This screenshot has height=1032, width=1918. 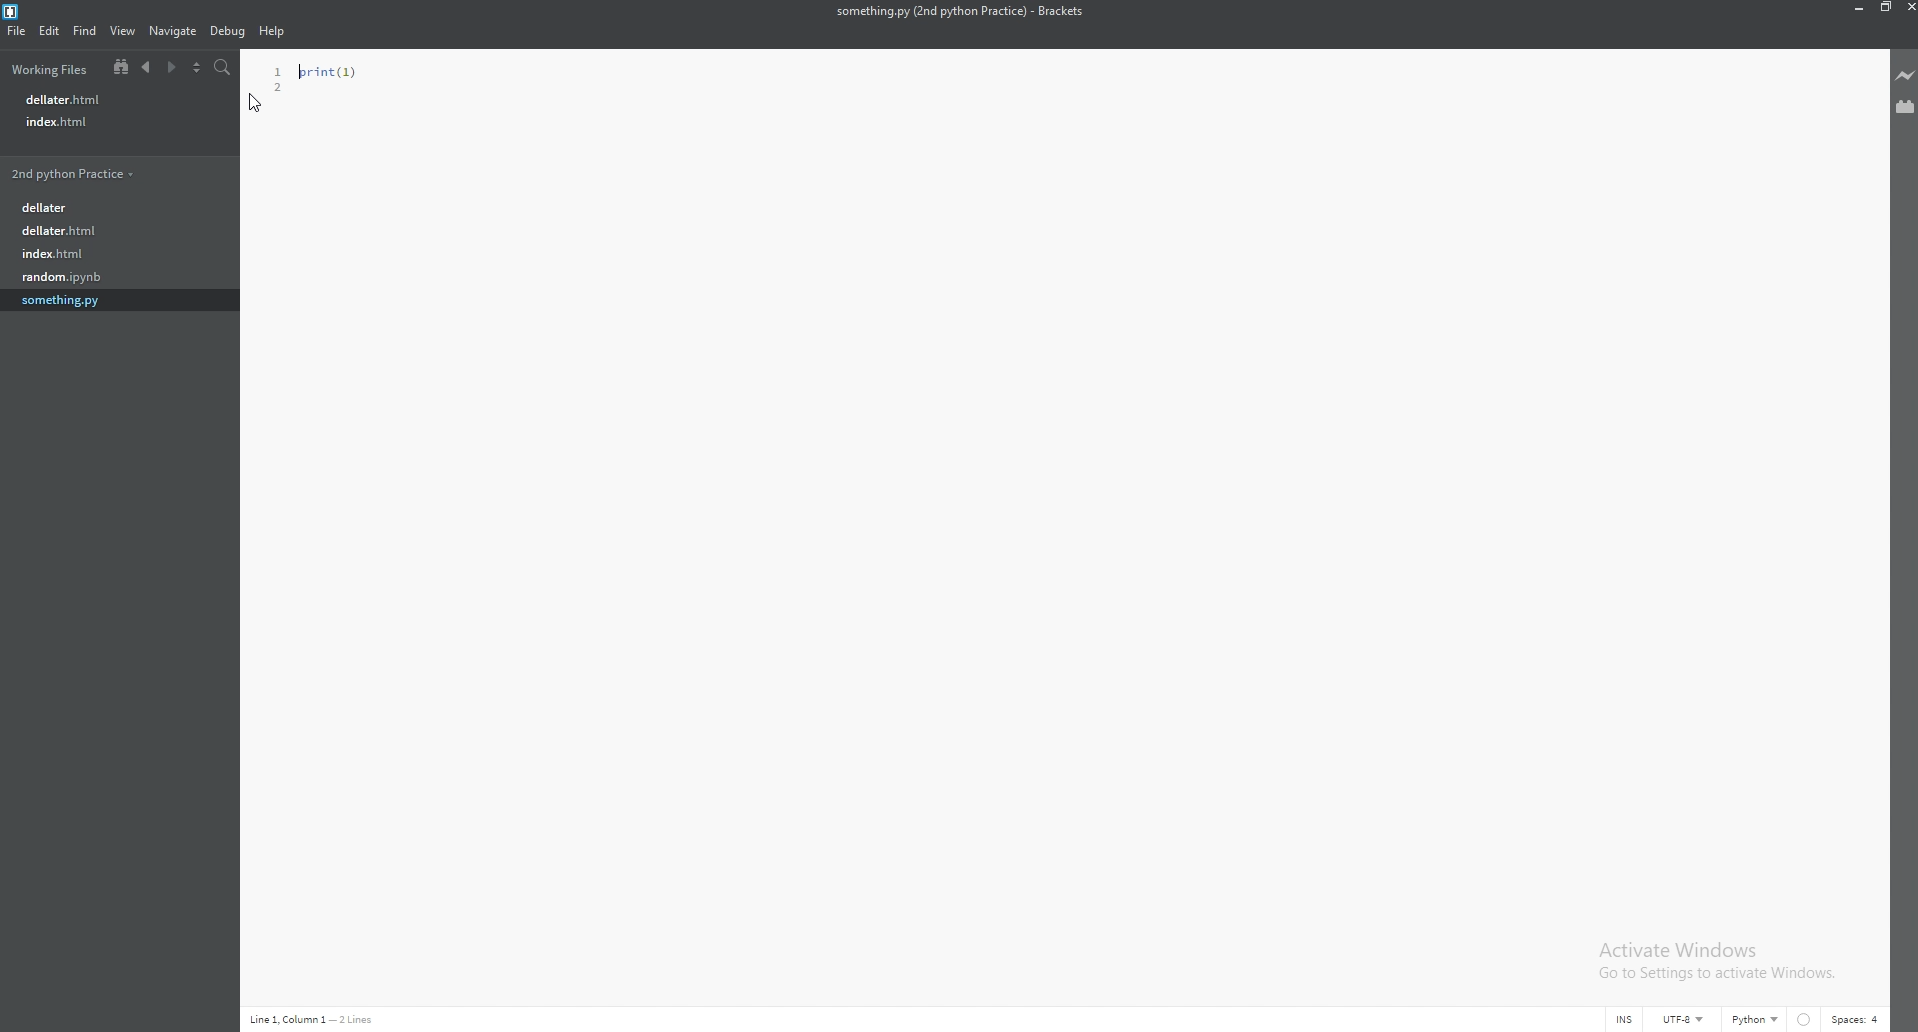 I want to click on encoding, so click(x=1688, y=1017).